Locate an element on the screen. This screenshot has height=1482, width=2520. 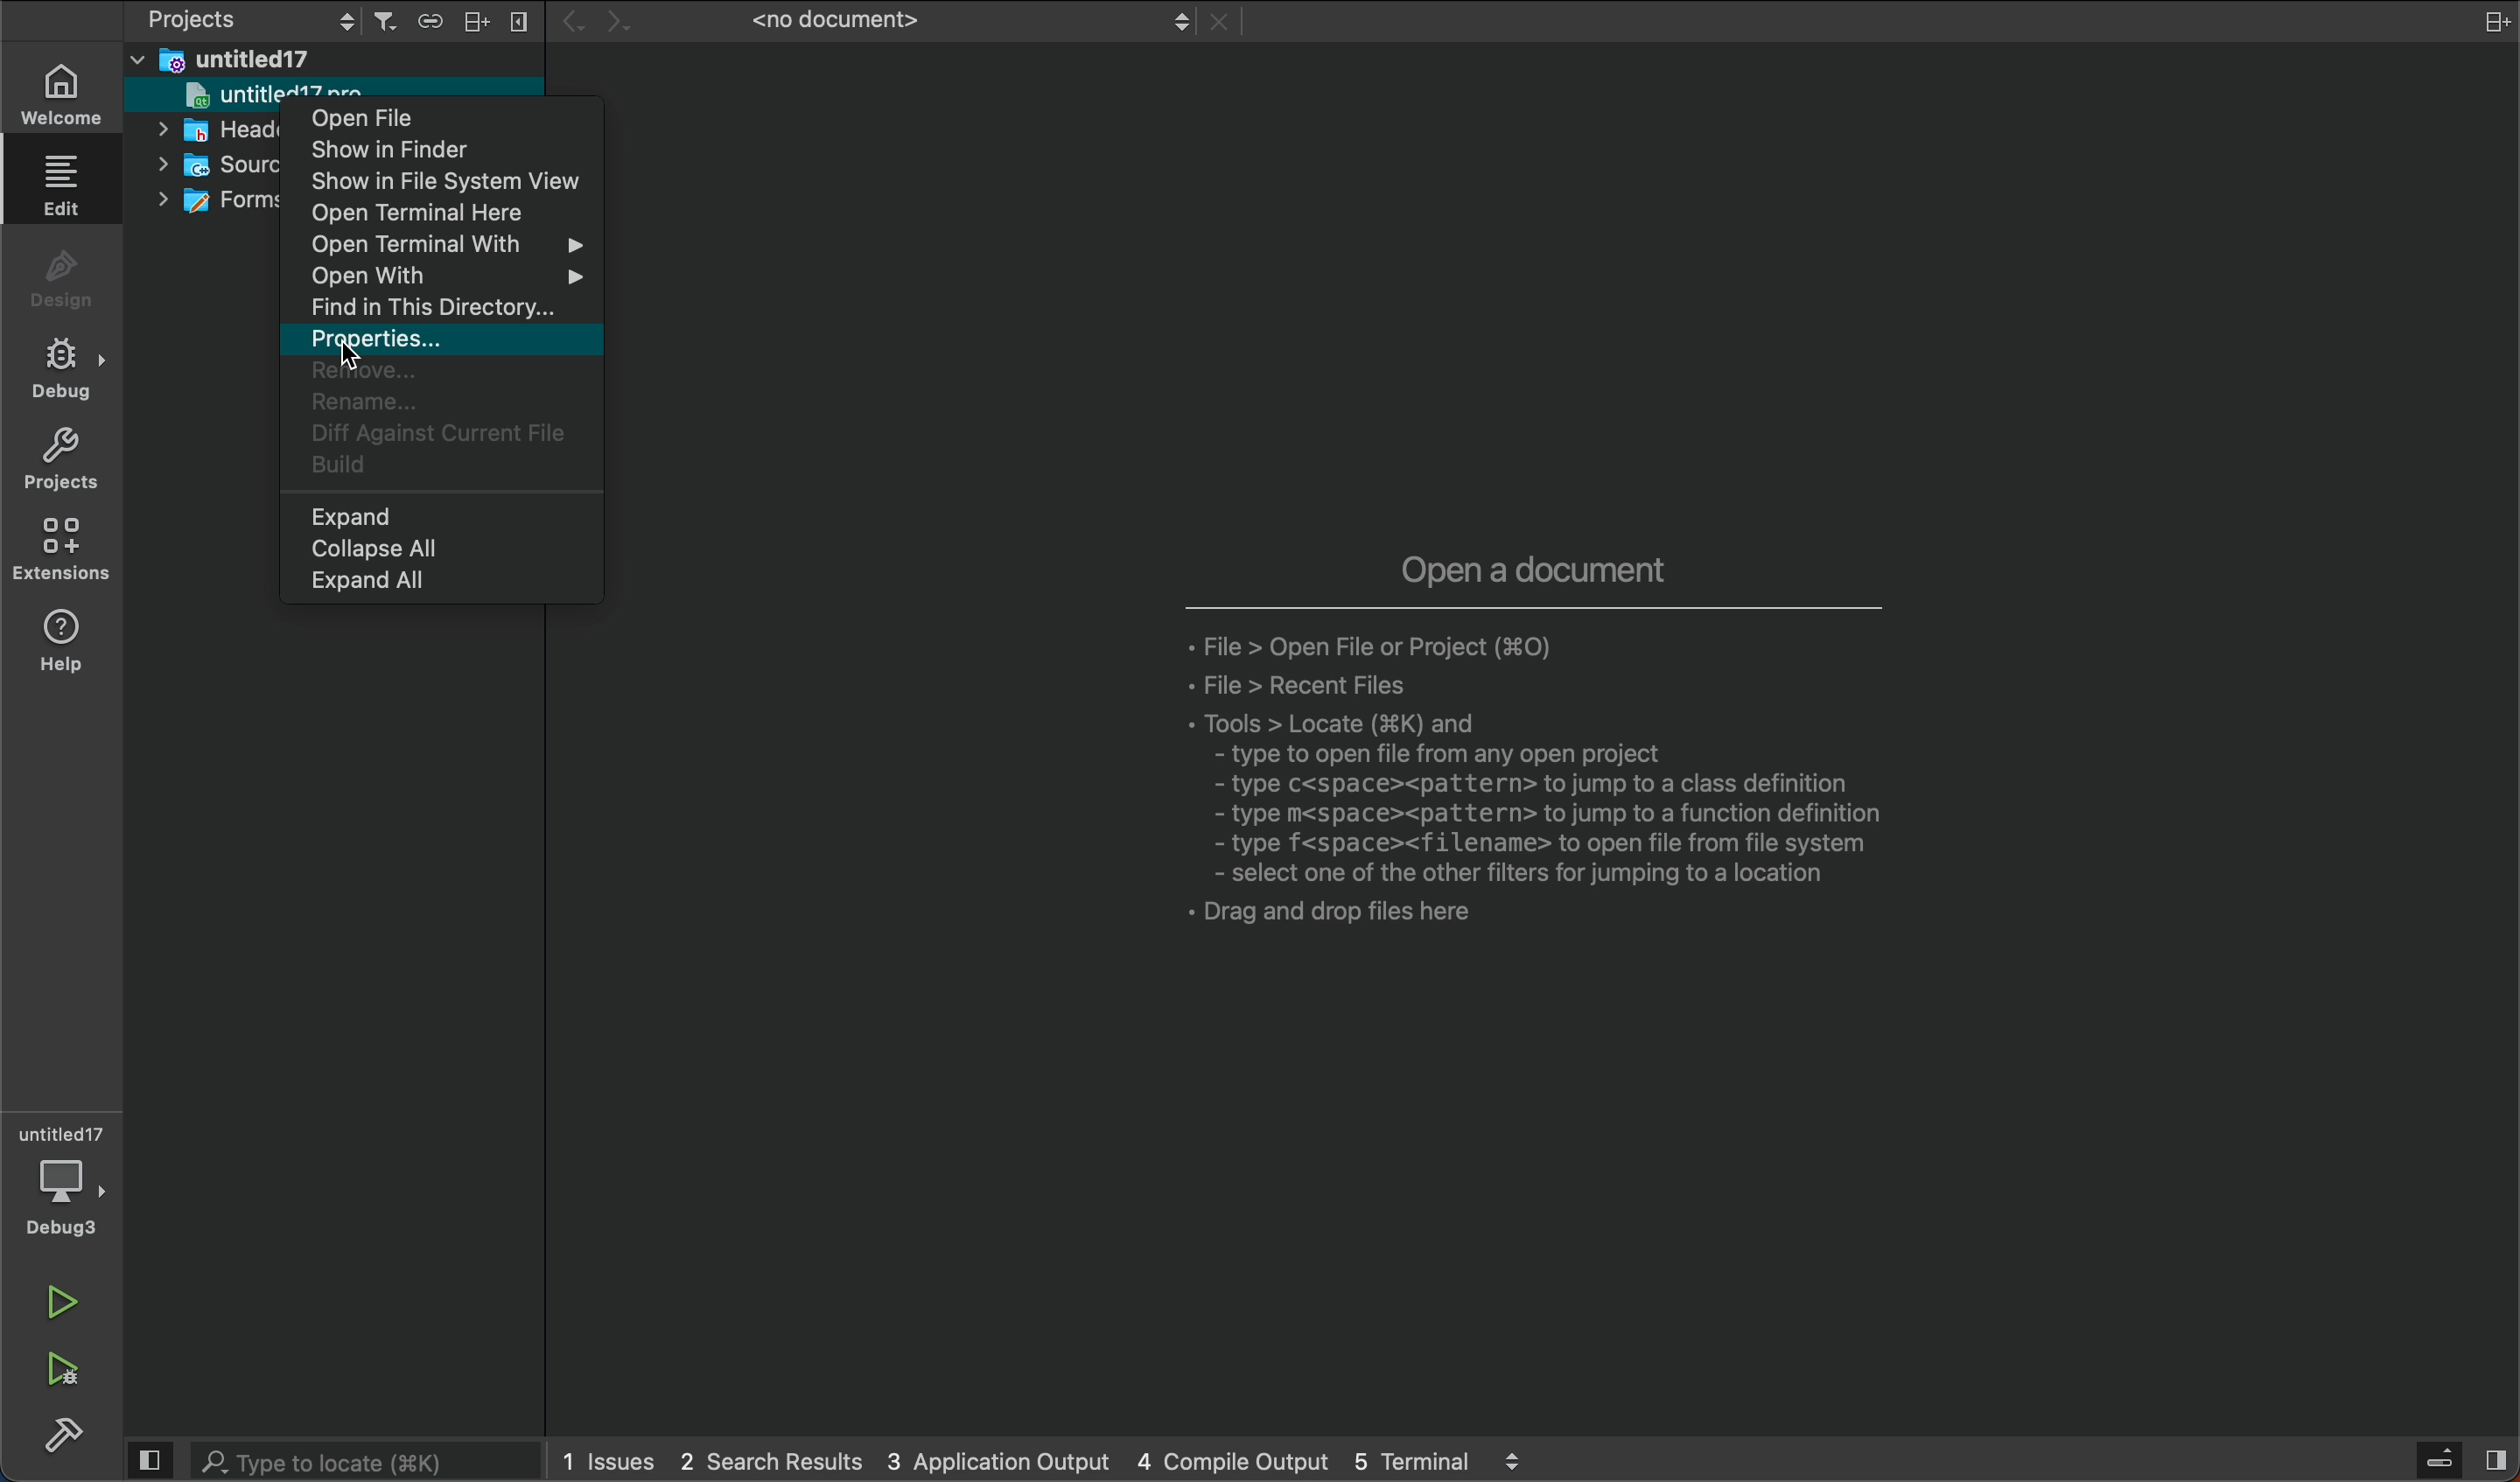
 is located at coordinates (434, 21).